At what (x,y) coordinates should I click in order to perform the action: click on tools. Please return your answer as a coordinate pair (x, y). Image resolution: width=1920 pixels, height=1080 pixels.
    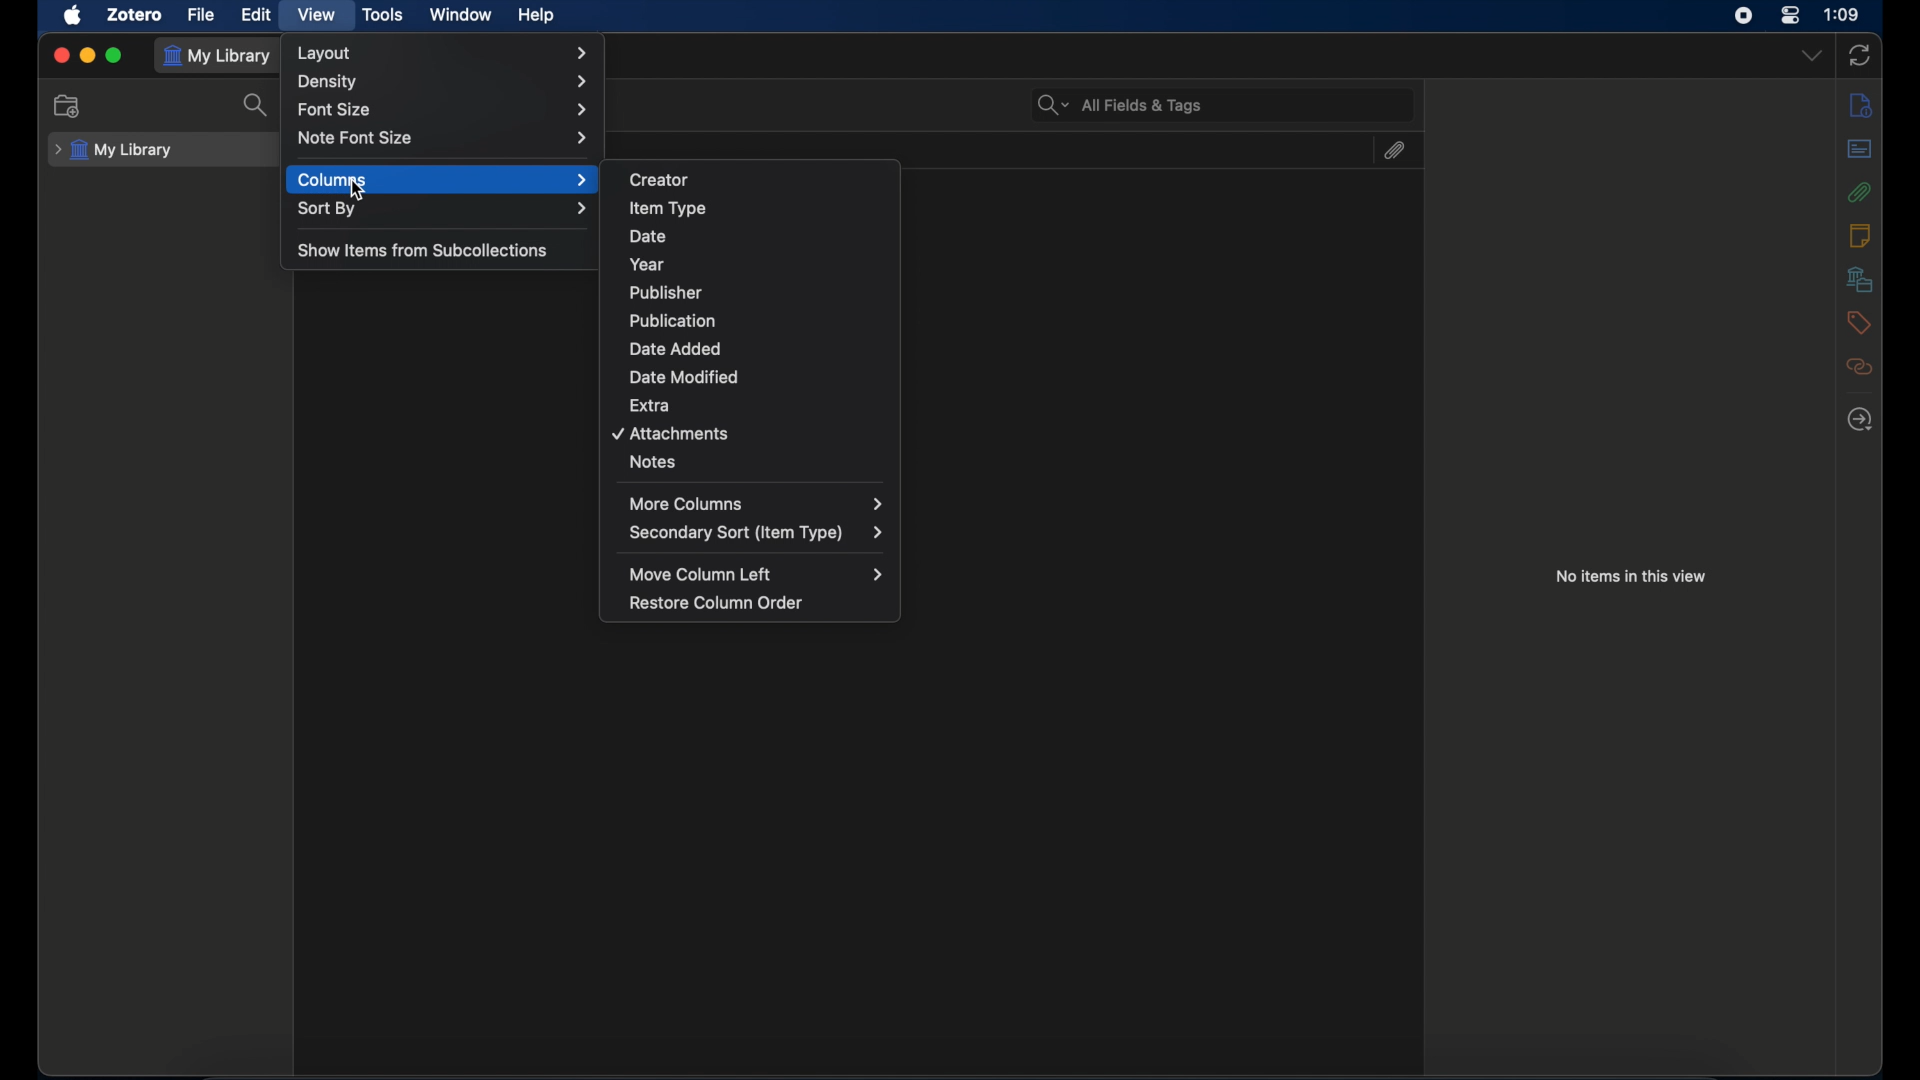
    Looking at the image, I should click on (384, 15).